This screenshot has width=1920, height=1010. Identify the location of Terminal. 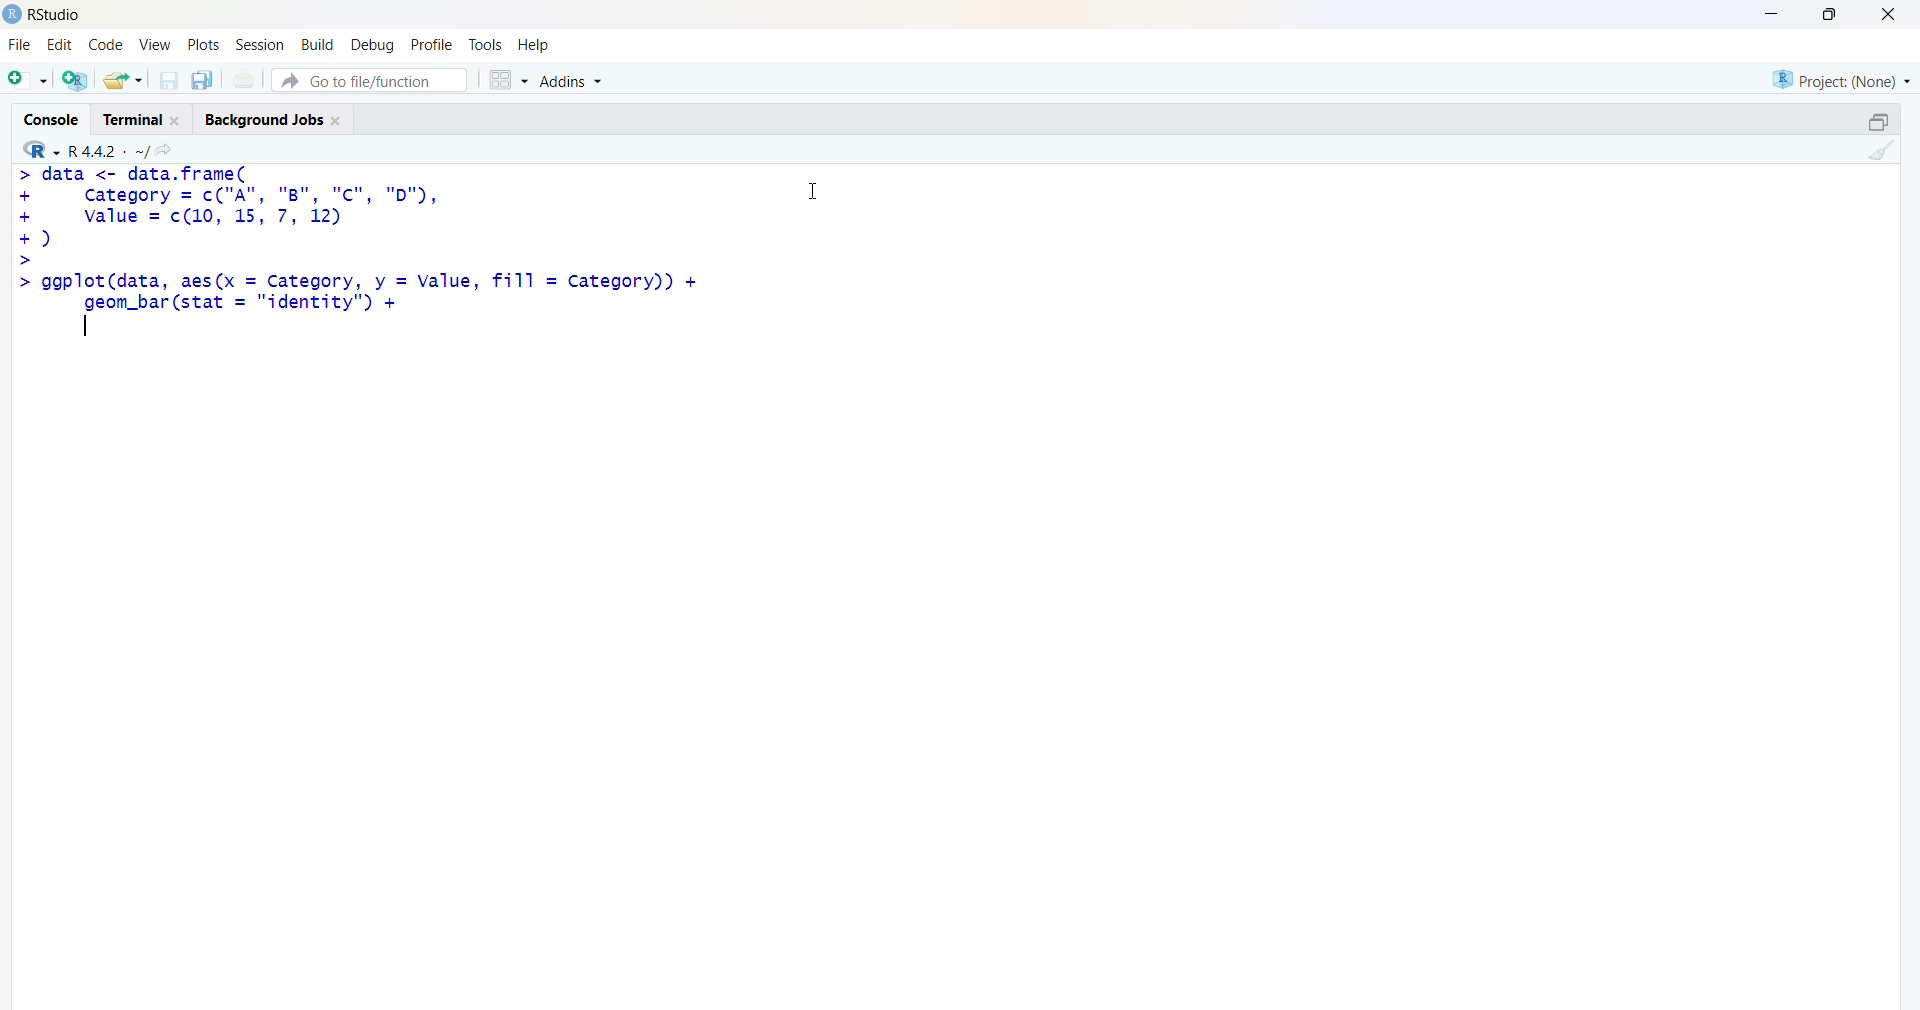
(138, 117).